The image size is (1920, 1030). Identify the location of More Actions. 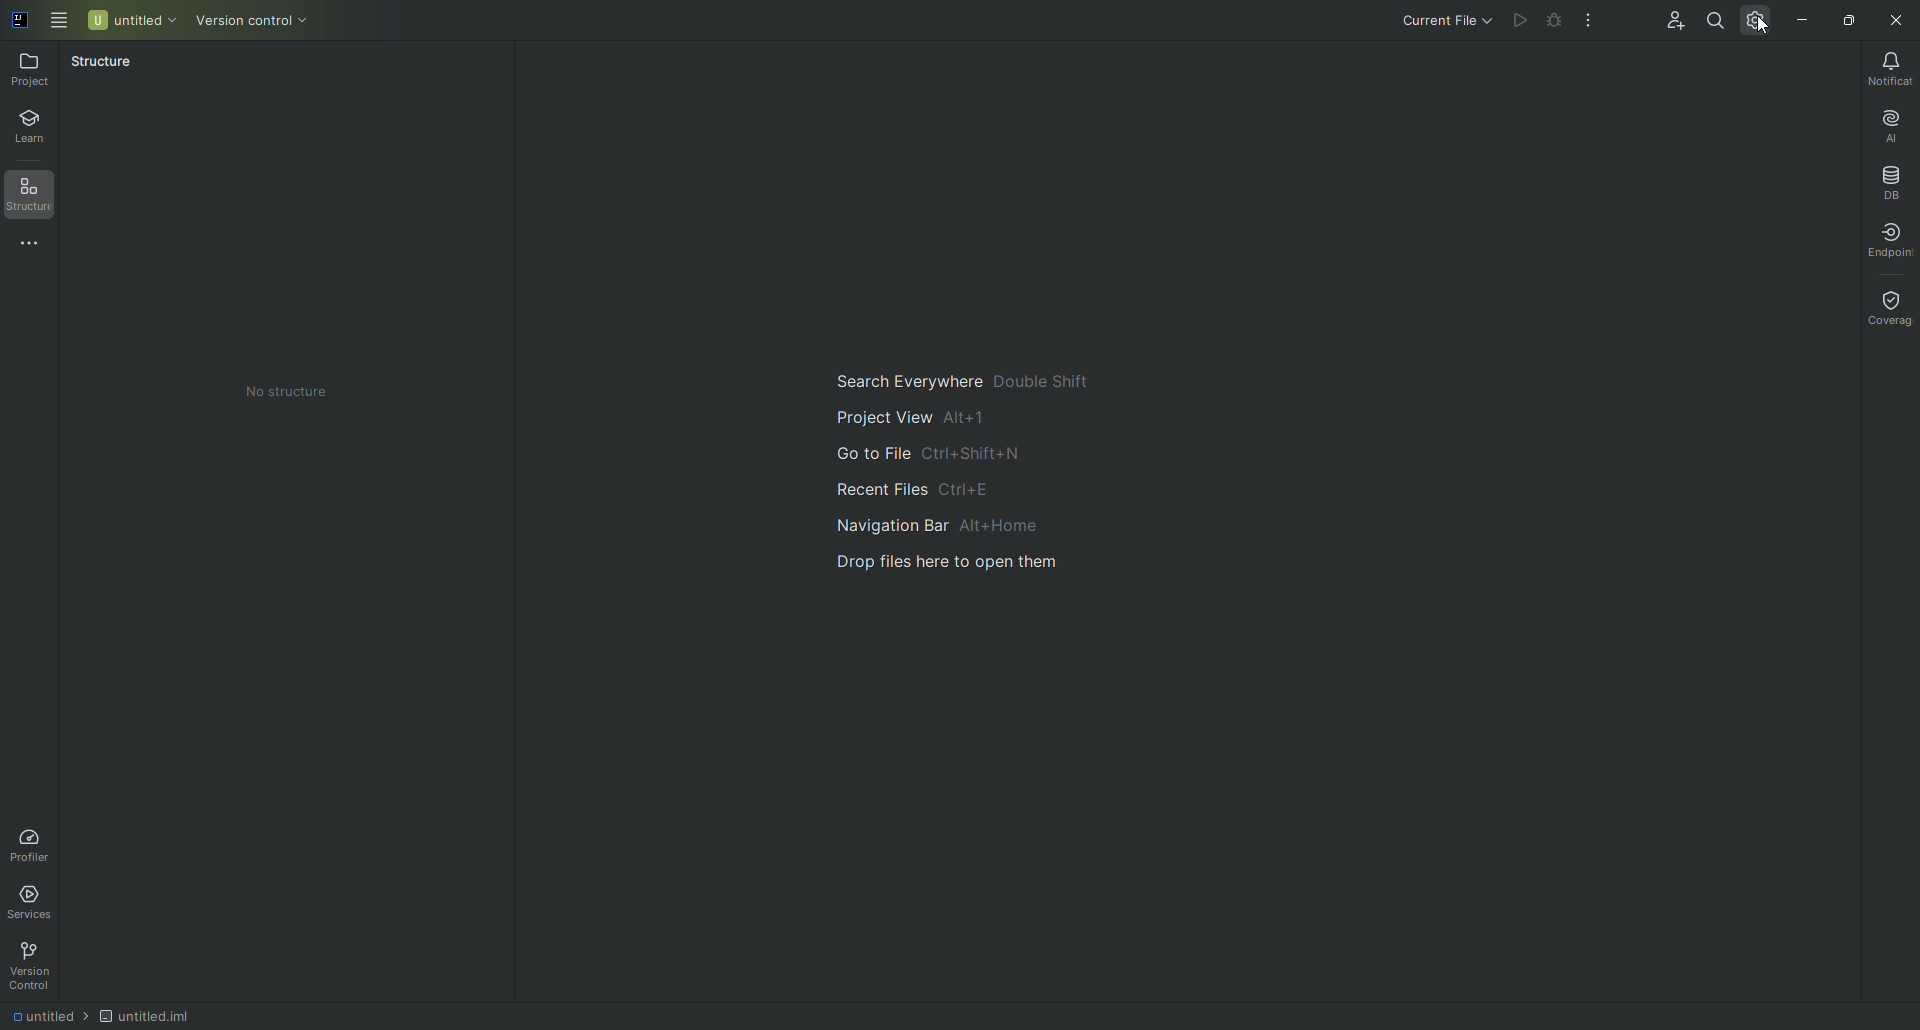
(1589, 20).